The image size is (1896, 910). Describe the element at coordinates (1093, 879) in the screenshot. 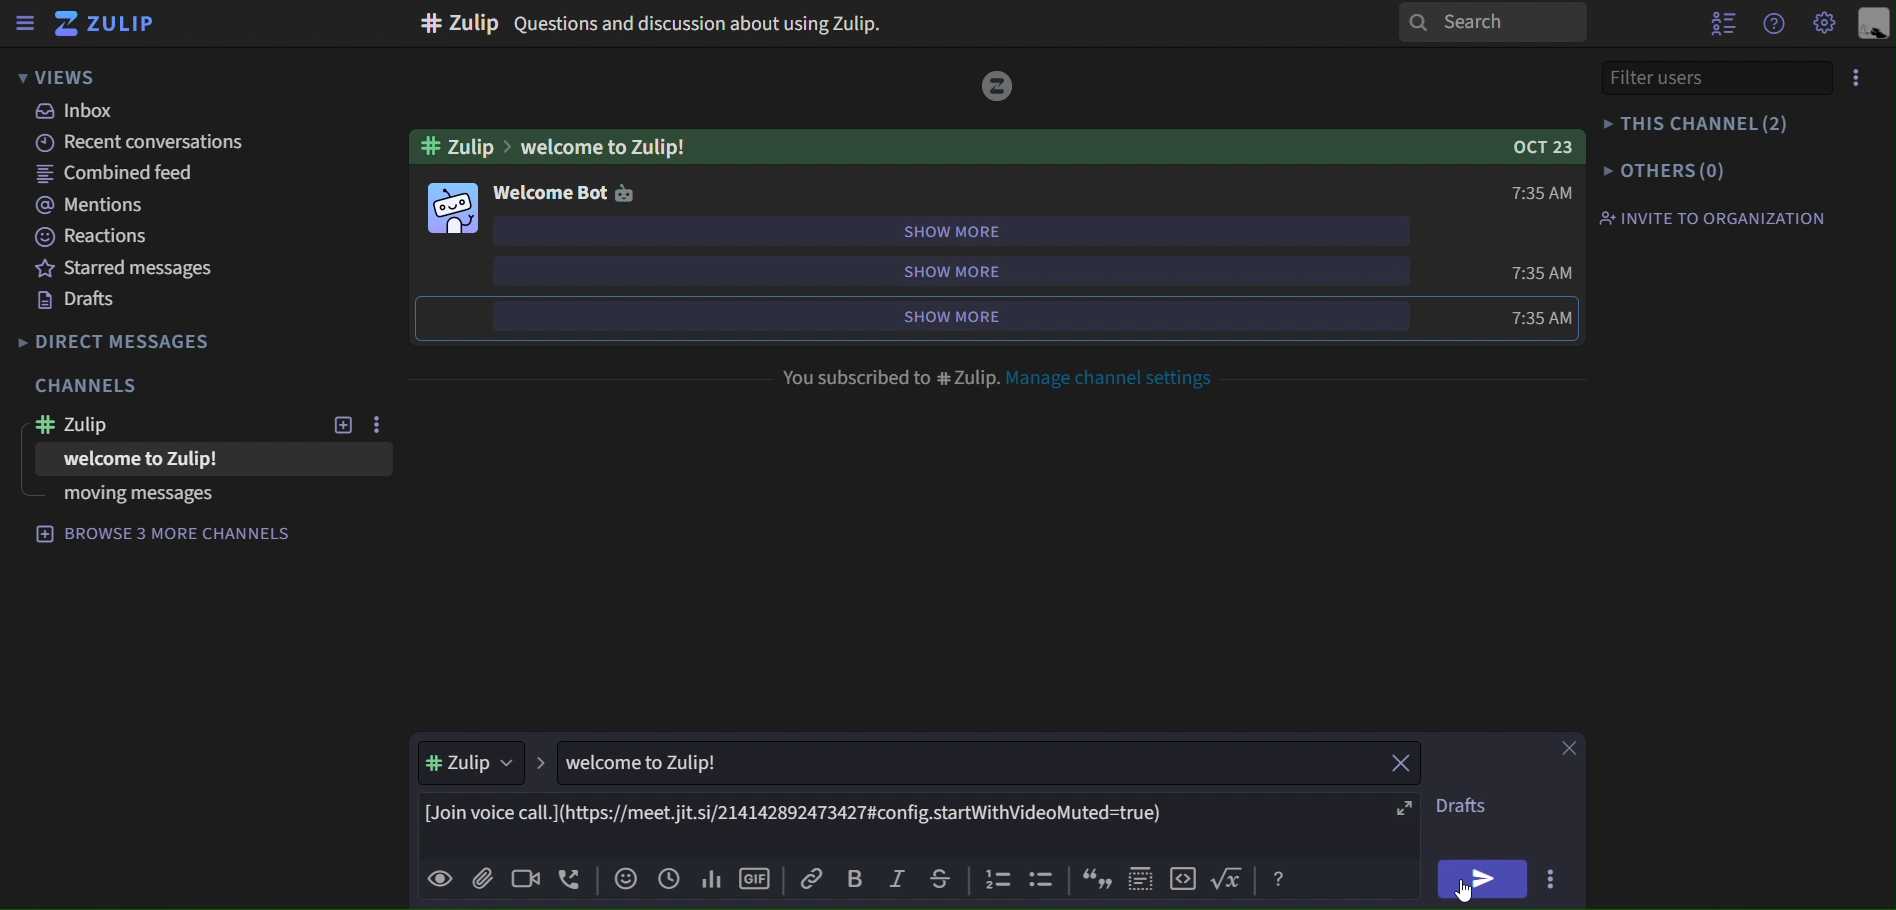

I see `icon` at that location.